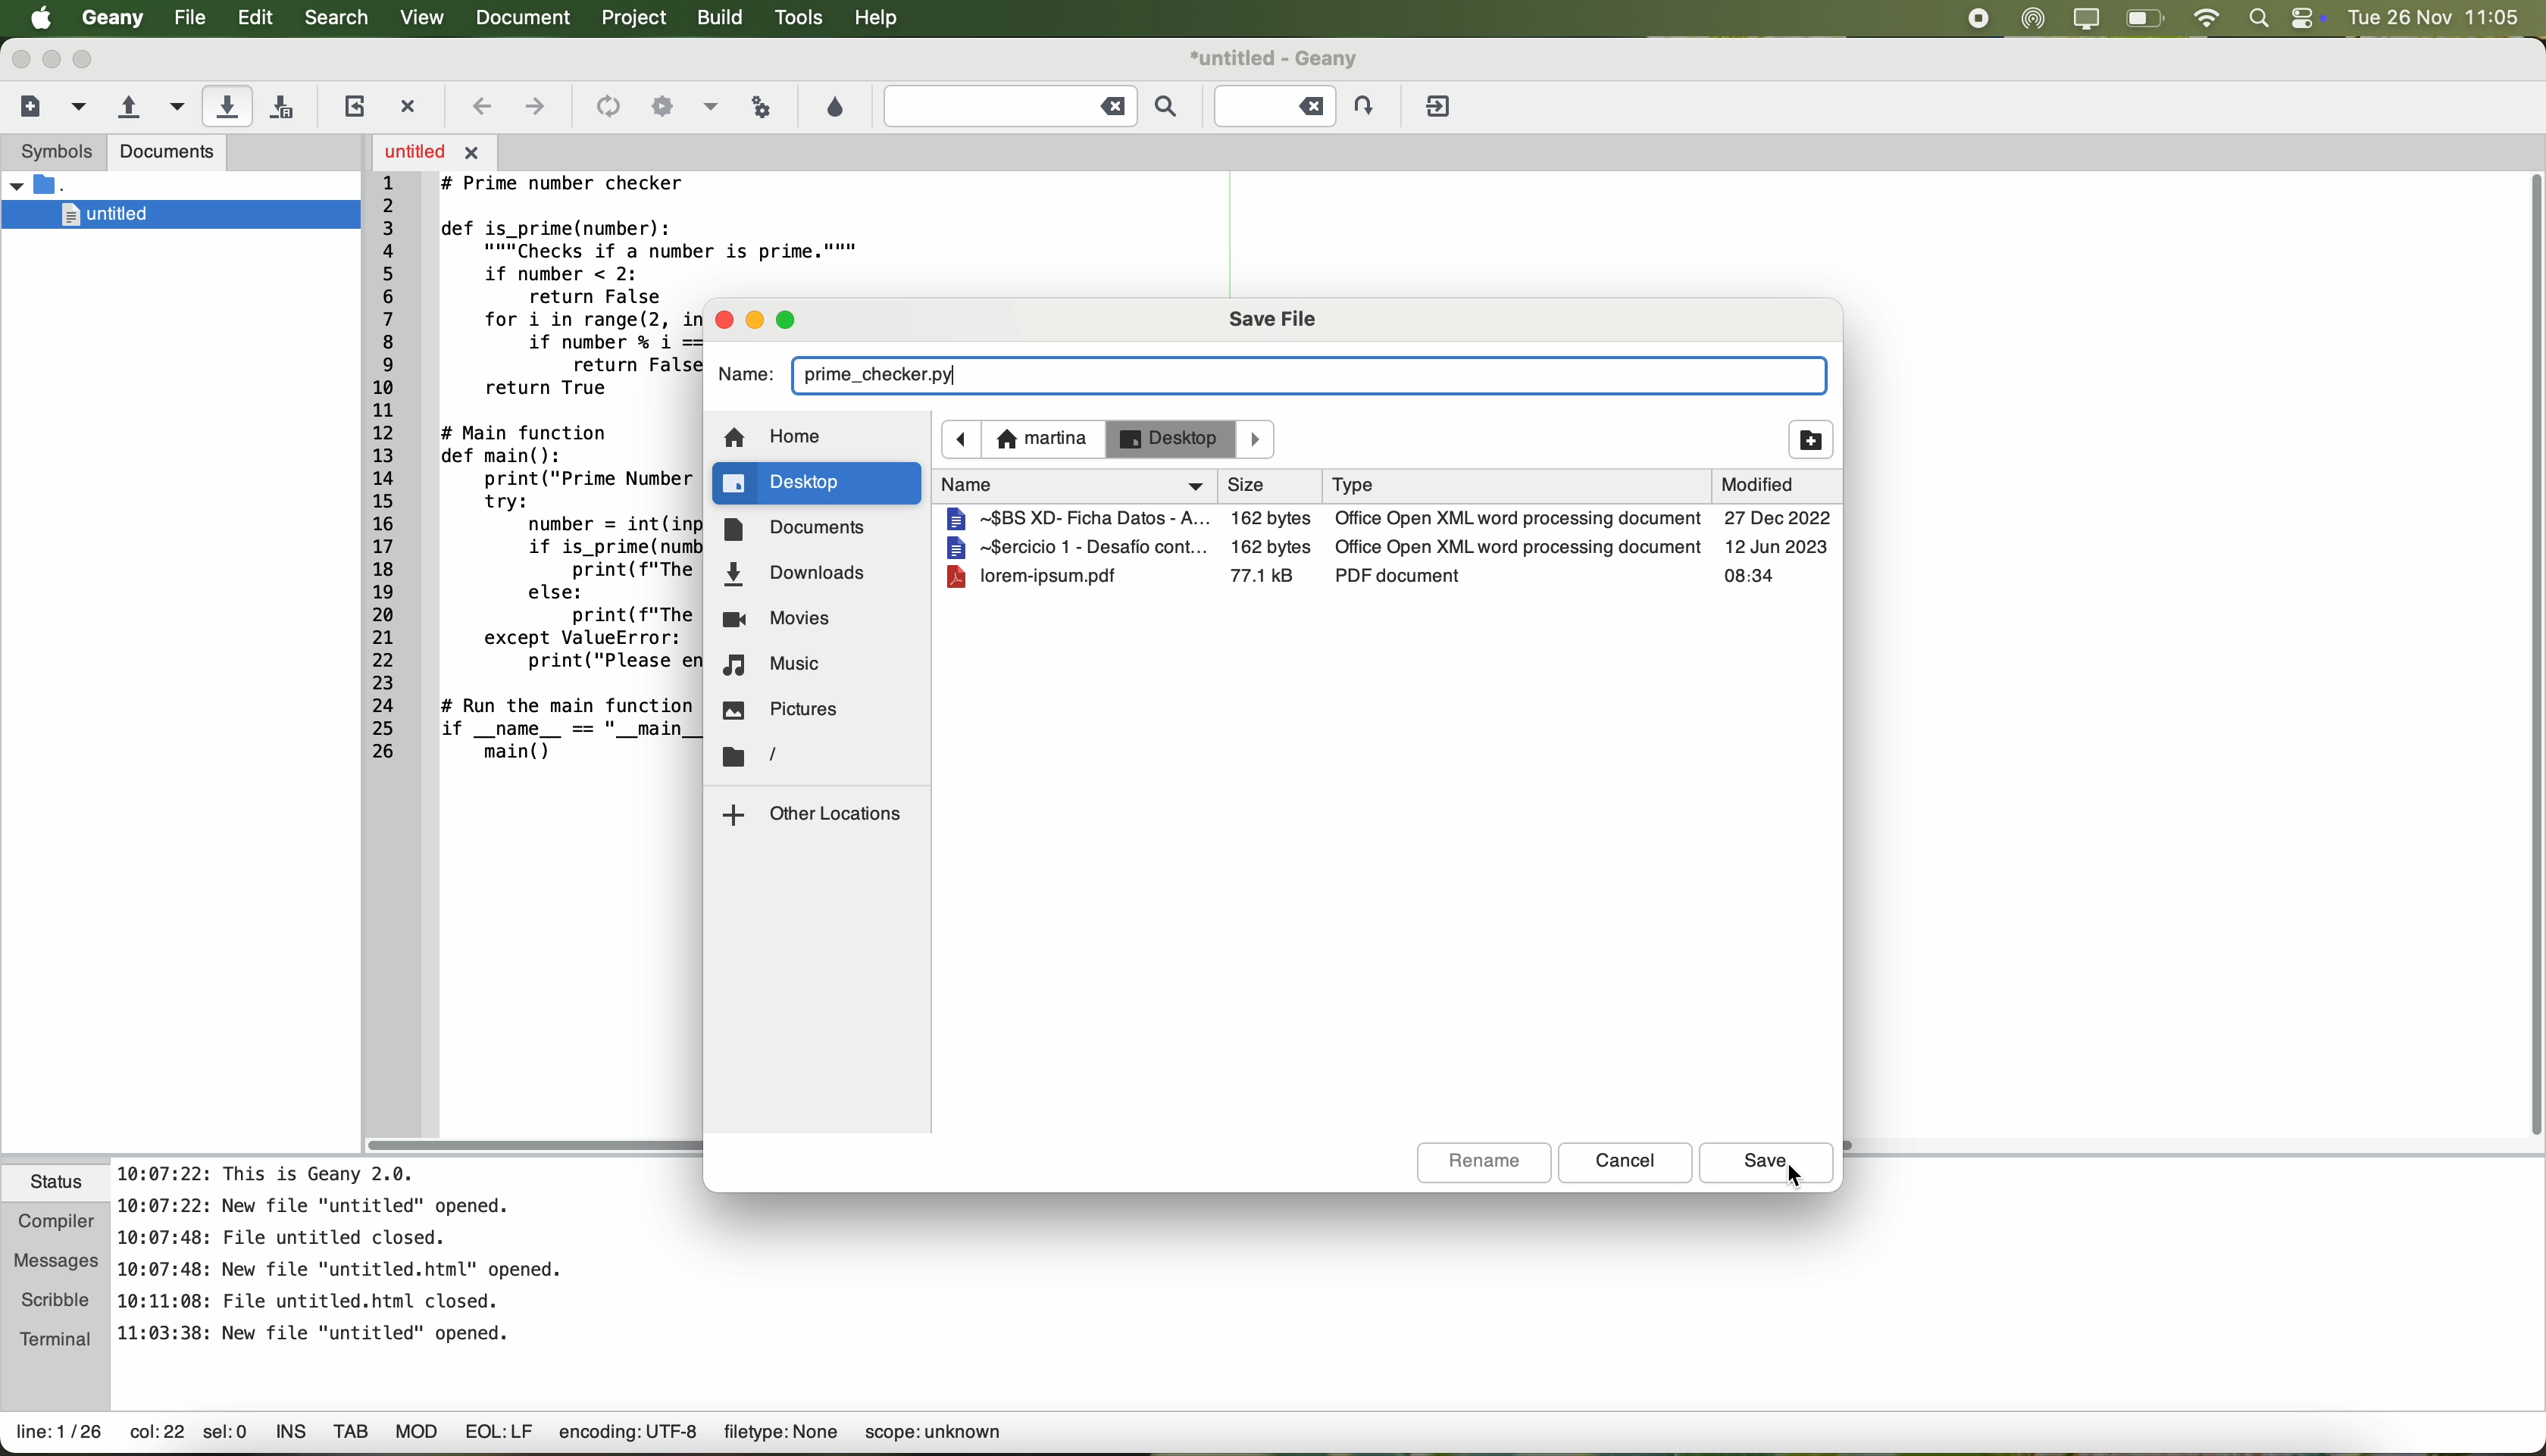  I want to click on data, so click(512, 1436).